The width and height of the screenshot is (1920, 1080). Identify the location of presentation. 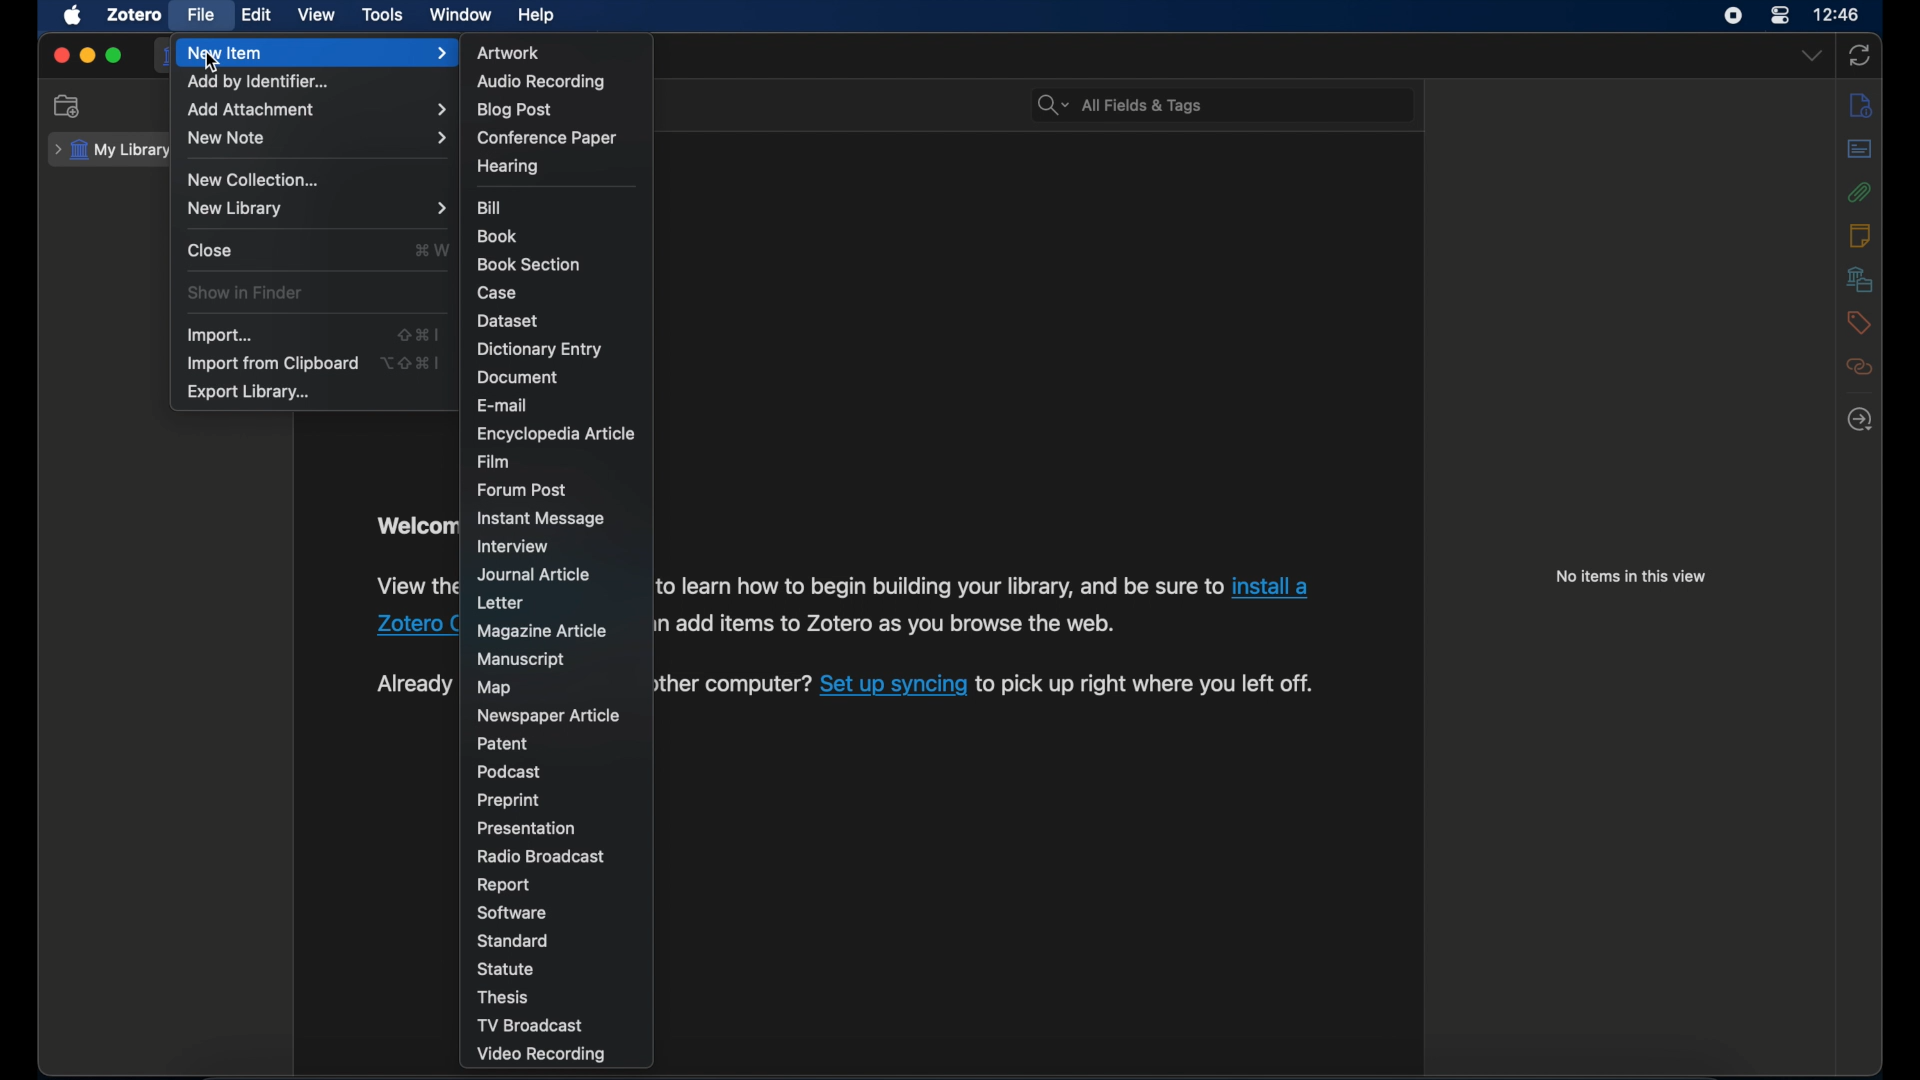
(527, 828).